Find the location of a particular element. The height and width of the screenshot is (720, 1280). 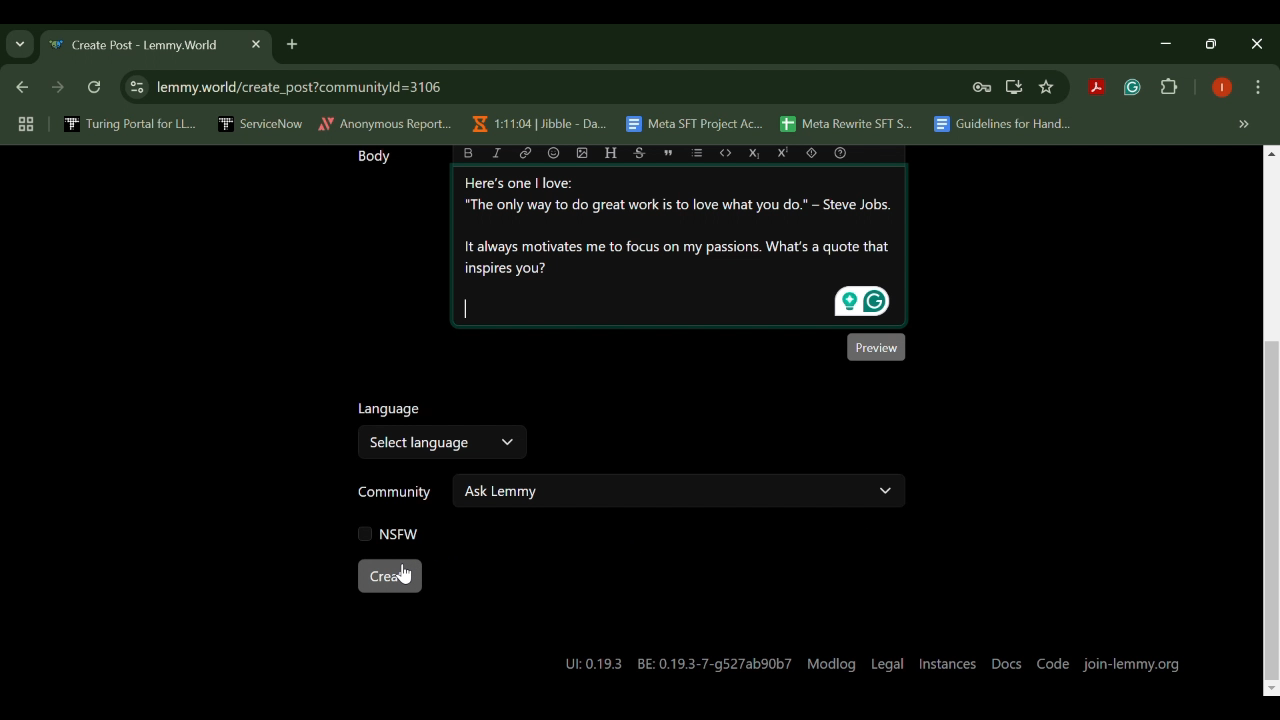

header is located at coordinates (610, 153).